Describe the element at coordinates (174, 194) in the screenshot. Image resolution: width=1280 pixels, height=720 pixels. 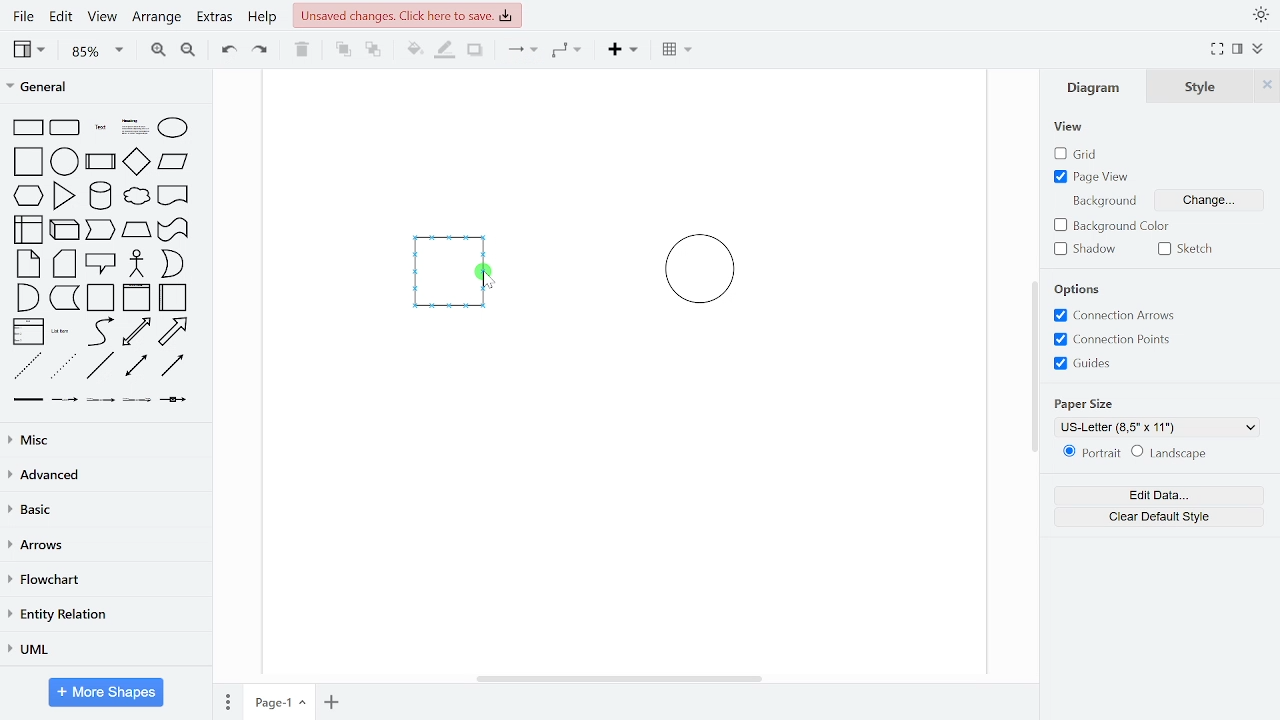
I see `document` at that location.